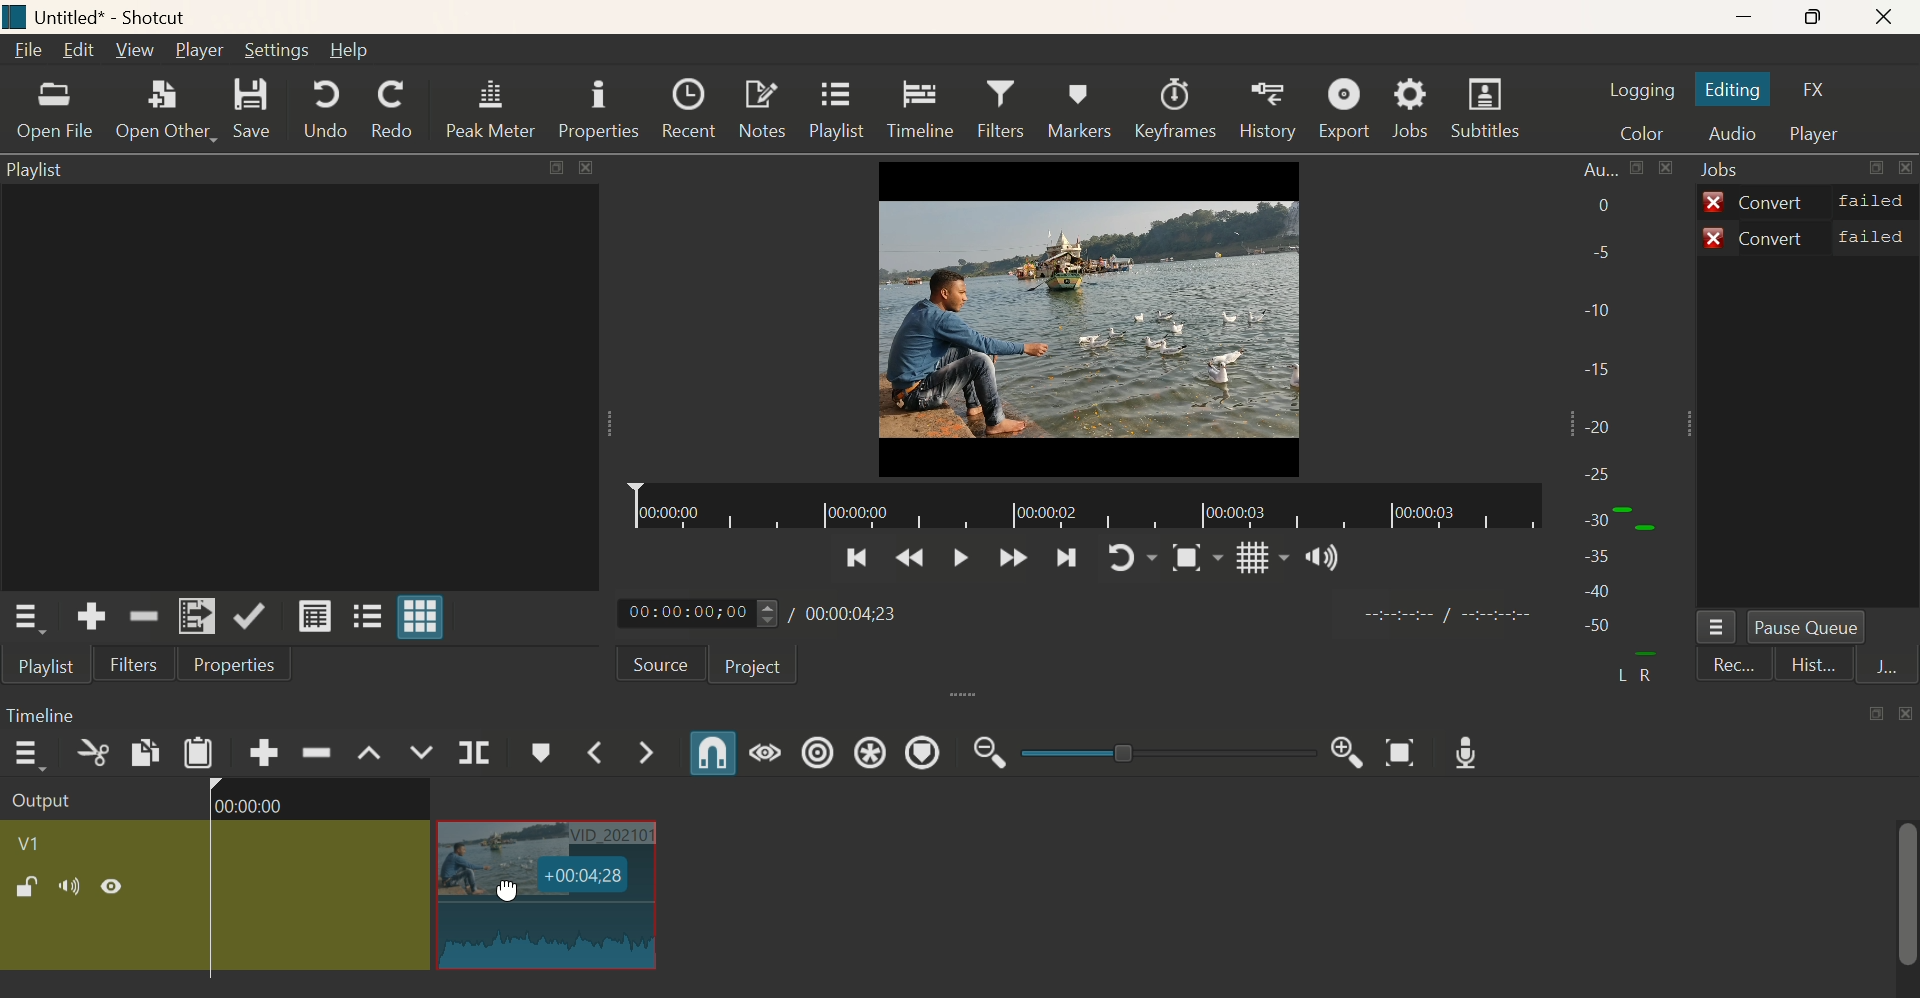 The image size is (1920, 998). Describe the element at coordinates (318, 618) in the screenshot. I see `View as details` at that location.